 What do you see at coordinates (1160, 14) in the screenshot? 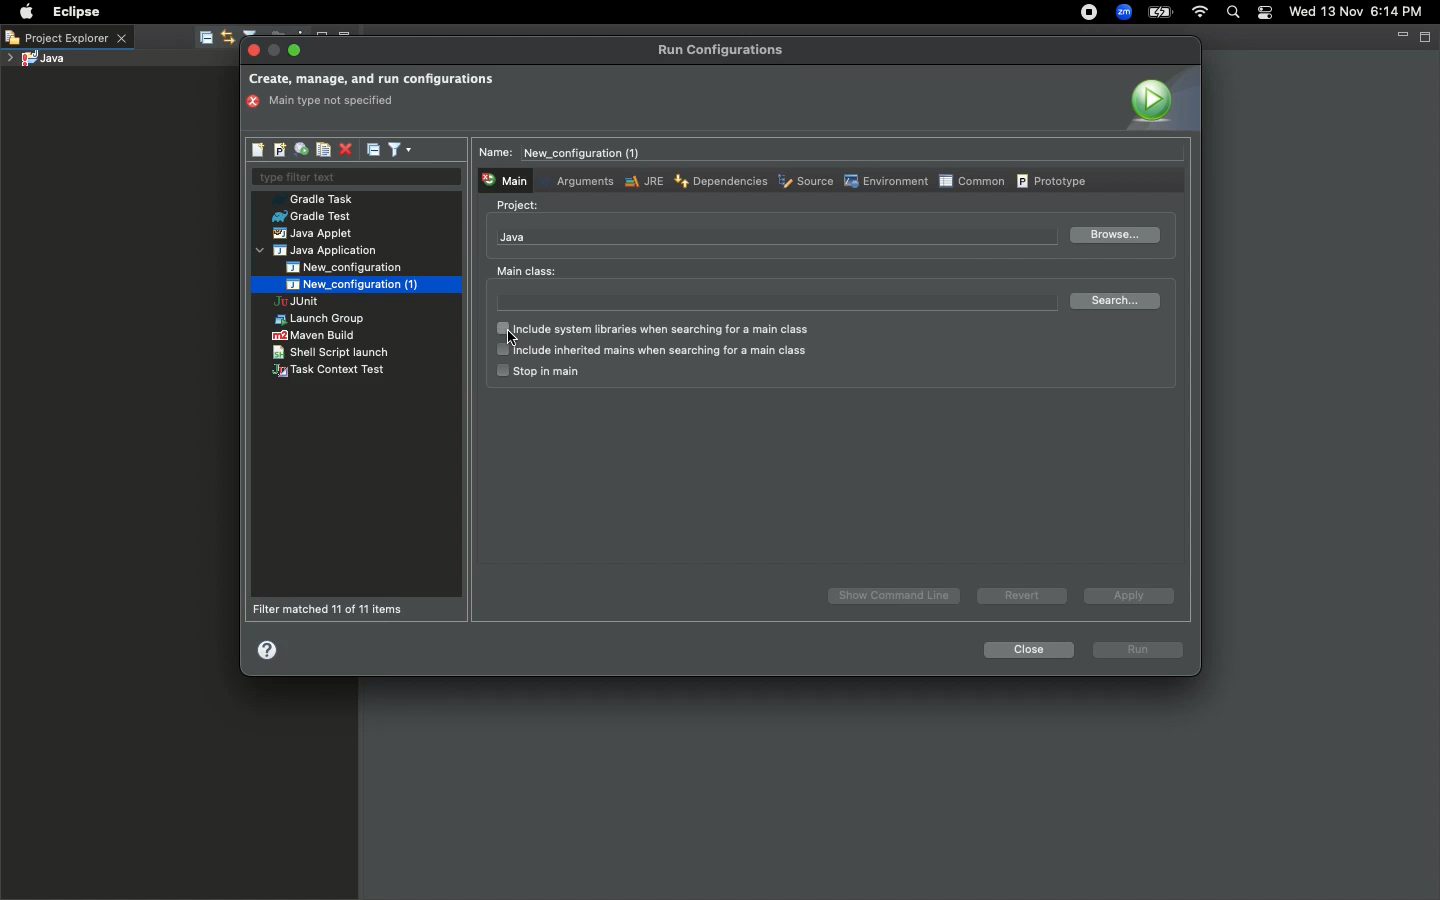
I see `Charge` at bounding box center [1160, 14].